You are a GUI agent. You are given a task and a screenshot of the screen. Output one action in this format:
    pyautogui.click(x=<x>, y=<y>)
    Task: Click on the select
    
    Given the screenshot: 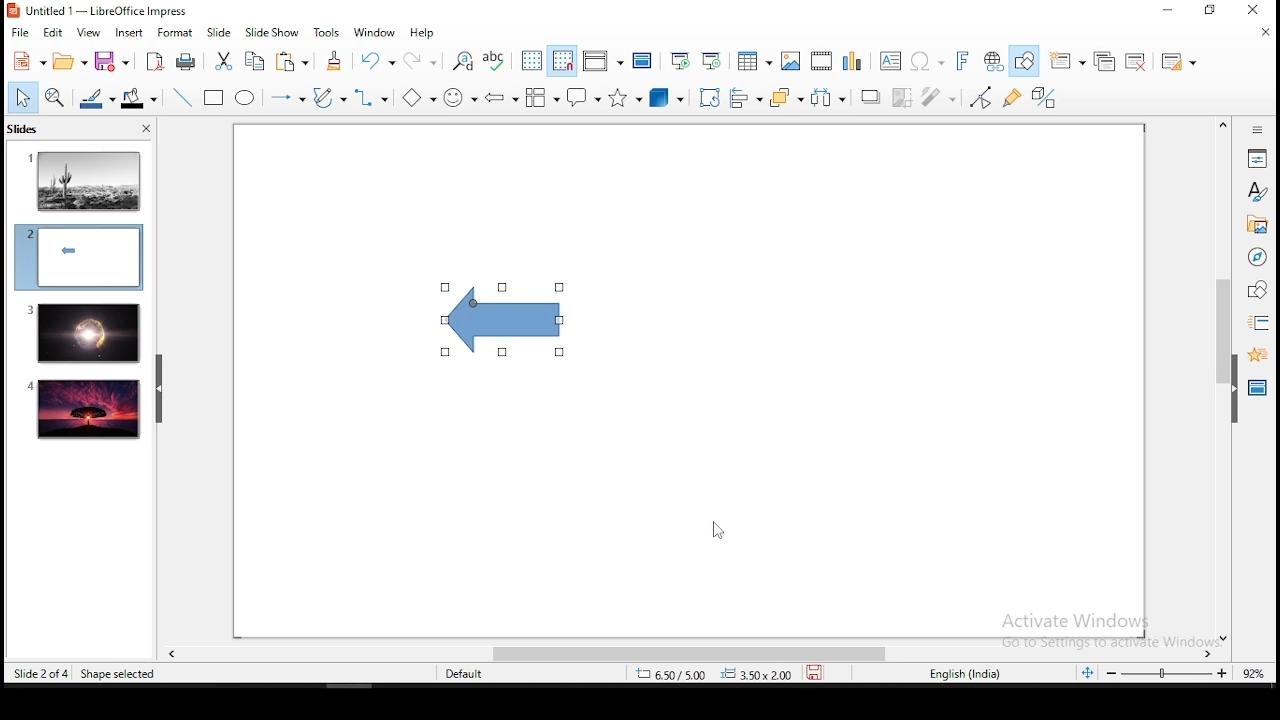 What is the action you would take?
    pyautogui.click(x=23, y=97)
    